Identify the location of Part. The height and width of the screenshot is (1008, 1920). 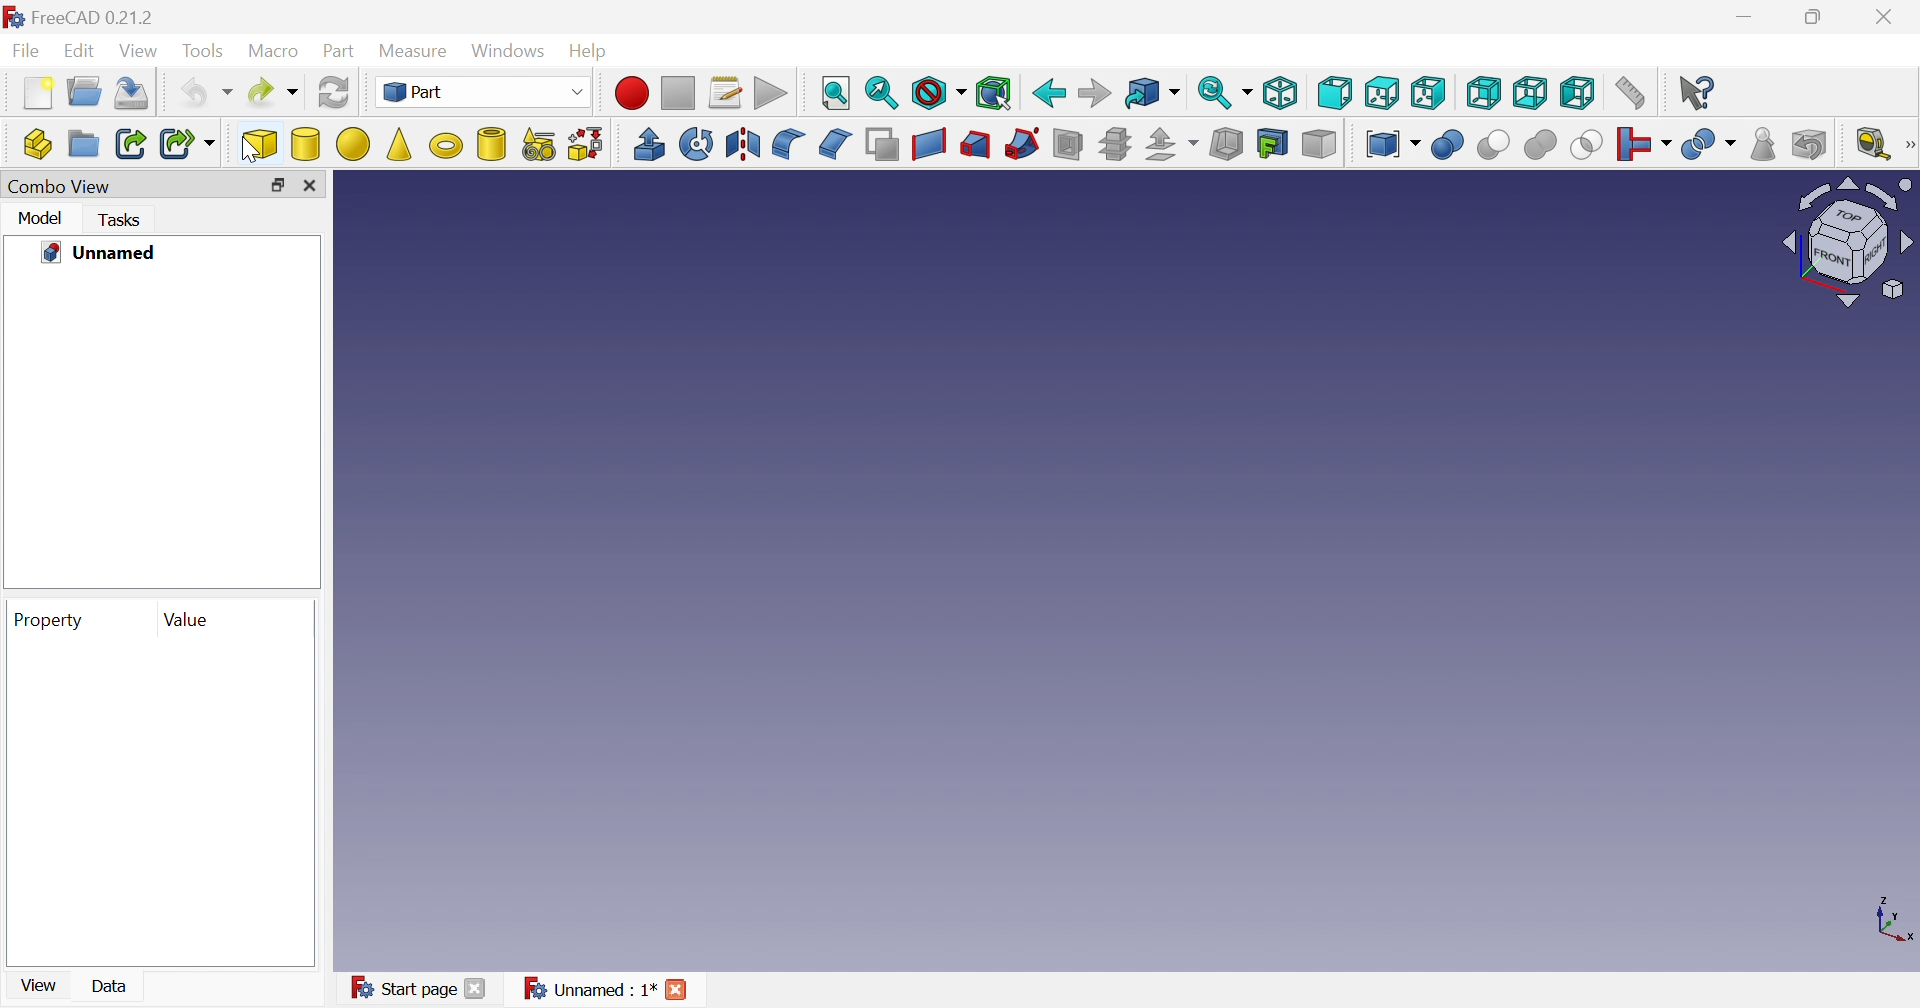
(343, 50).